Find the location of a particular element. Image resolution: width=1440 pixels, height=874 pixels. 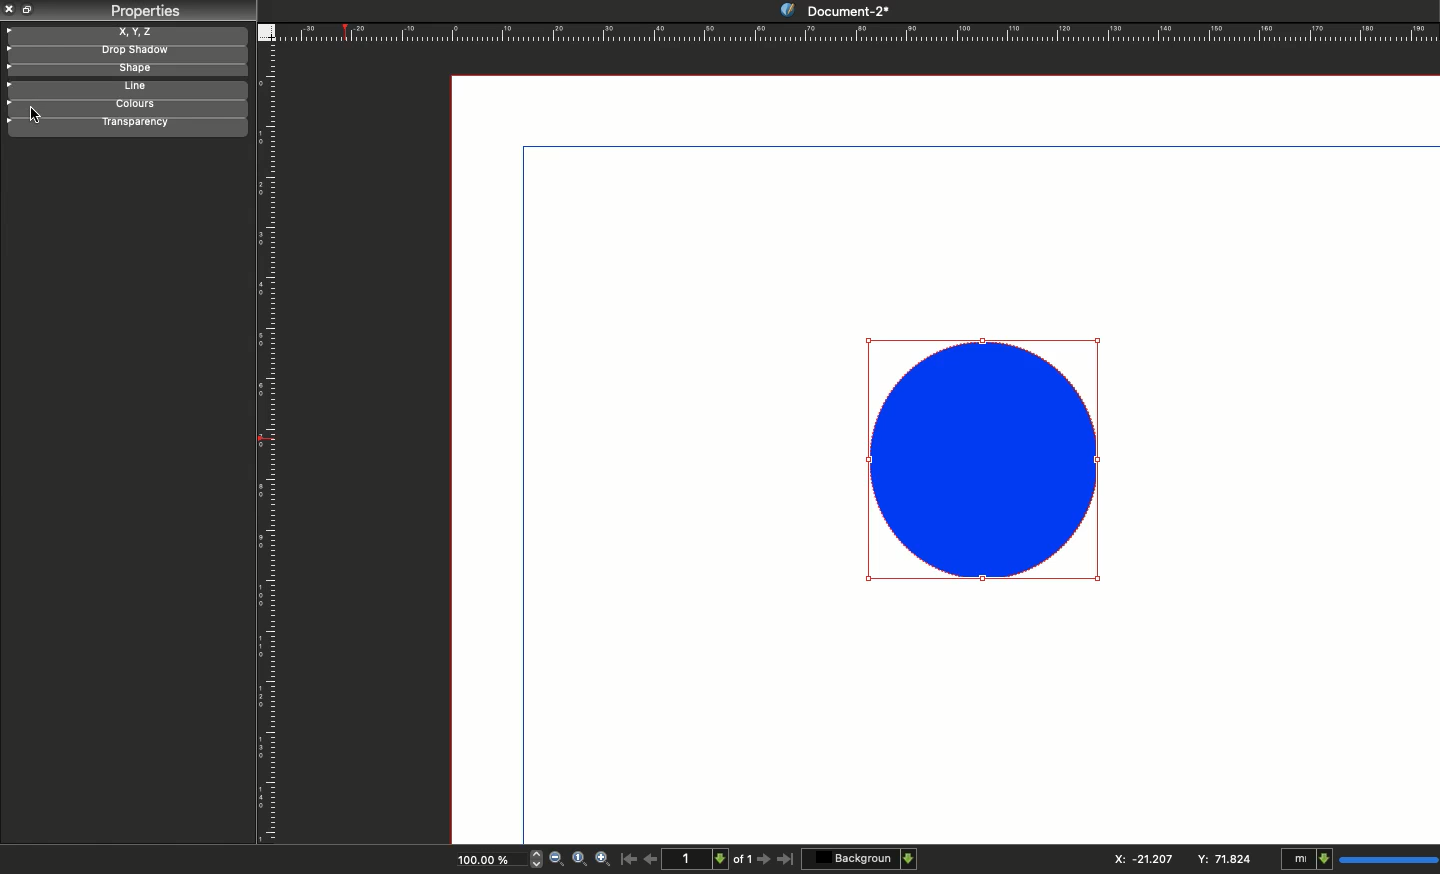

mI is located at coordinates (1356, 860).